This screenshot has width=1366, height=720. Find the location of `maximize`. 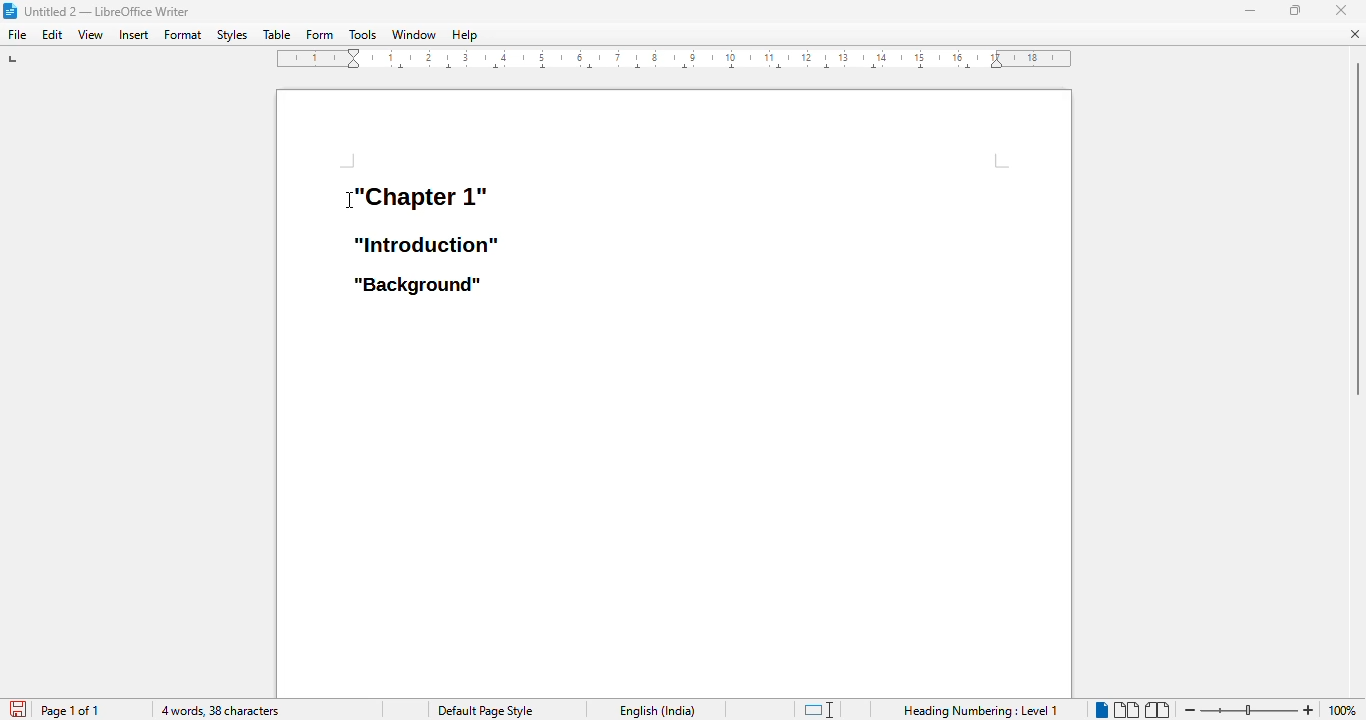

maximize is located at coordinates (1294, 10).